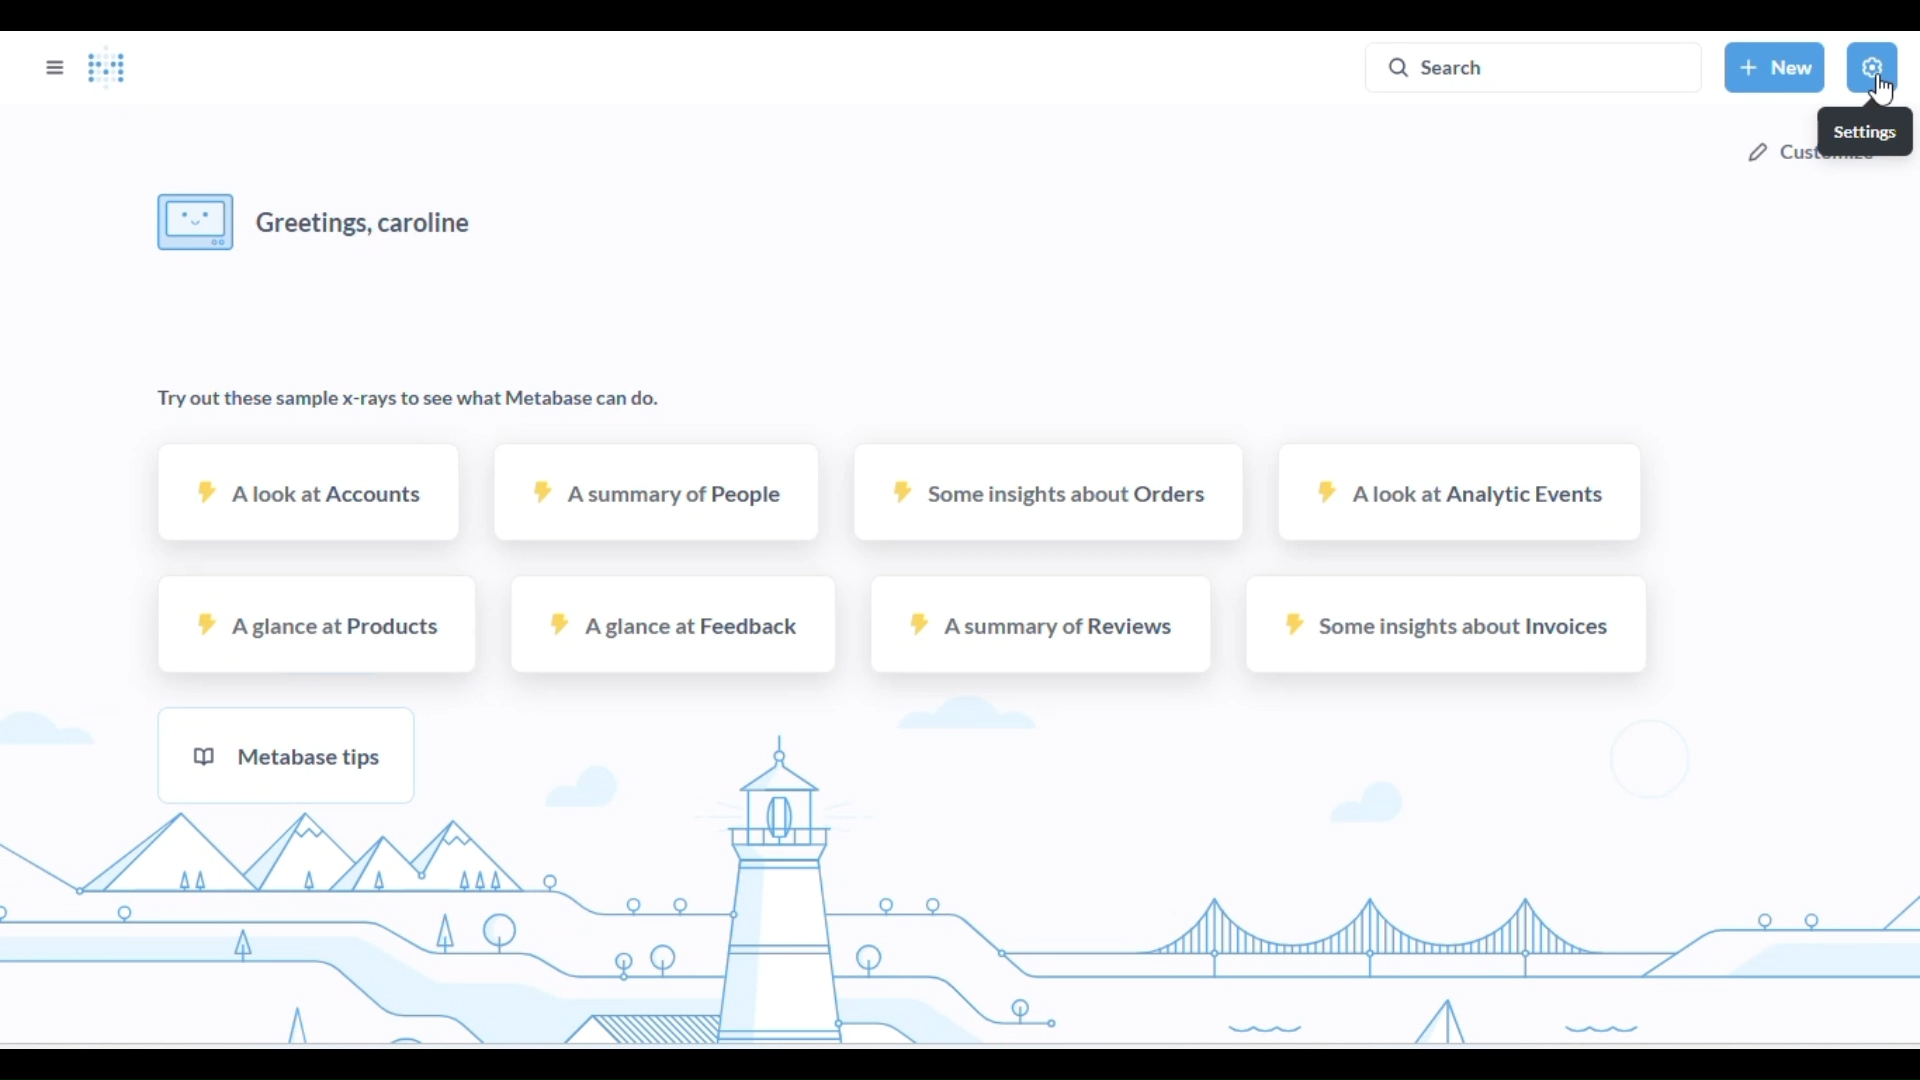 The image size is (1920, 1080). What do you see at coordinates (1039, 624) in the screenshot?
I see `a summary of reviews` at bounding box center [1039, 624].